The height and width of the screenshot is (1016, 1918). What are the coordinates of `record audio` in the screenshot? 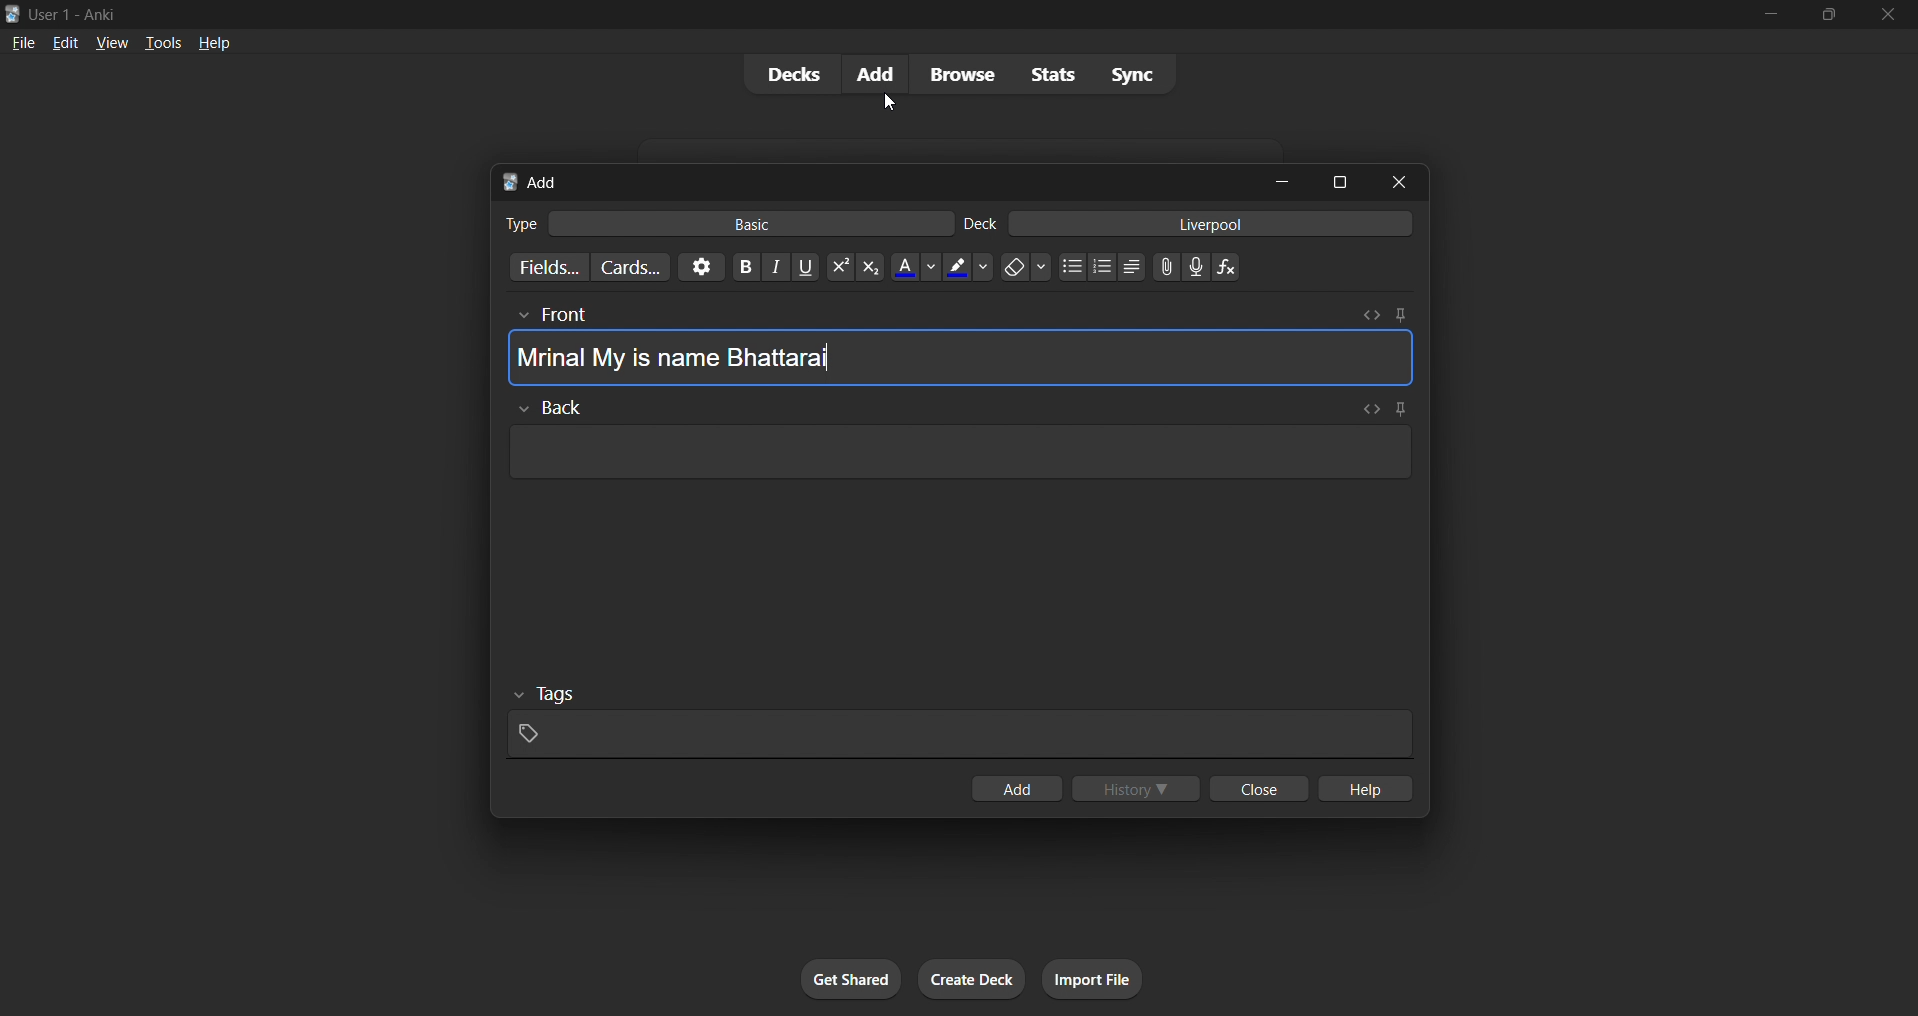 It's located at (1197, 266).